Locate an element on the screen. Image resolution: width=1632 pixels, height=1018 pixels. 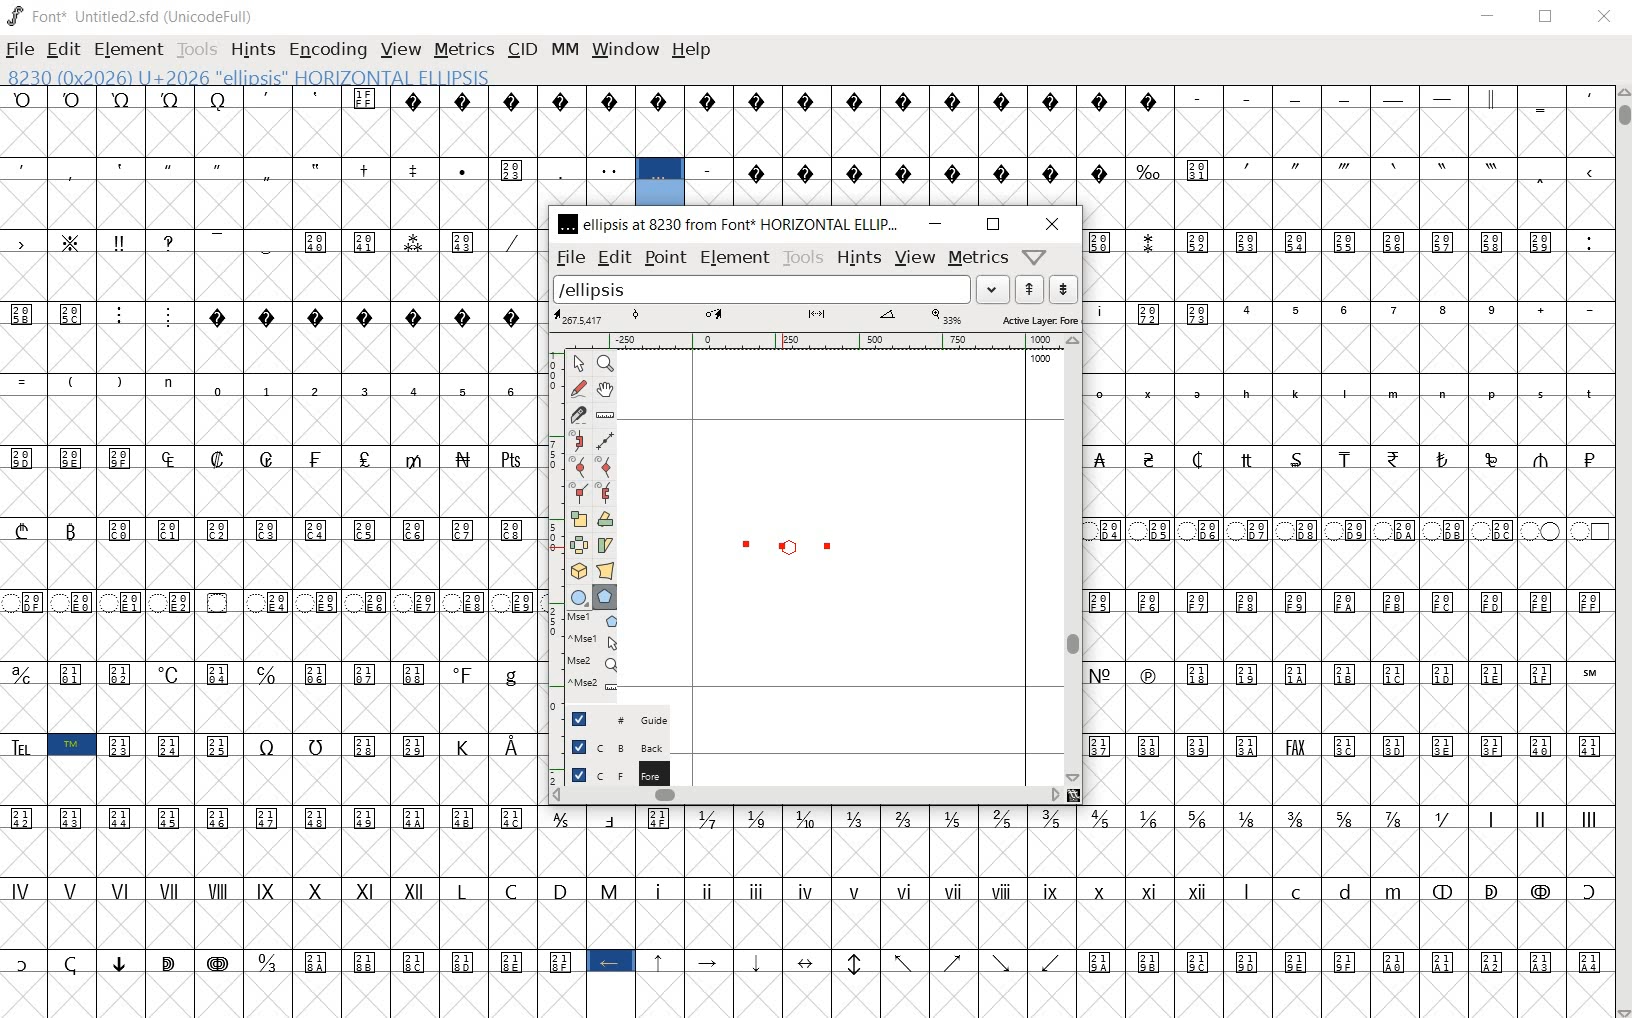
rotate the selection in 3D and project back to plane is located at coordinates (577, 570).